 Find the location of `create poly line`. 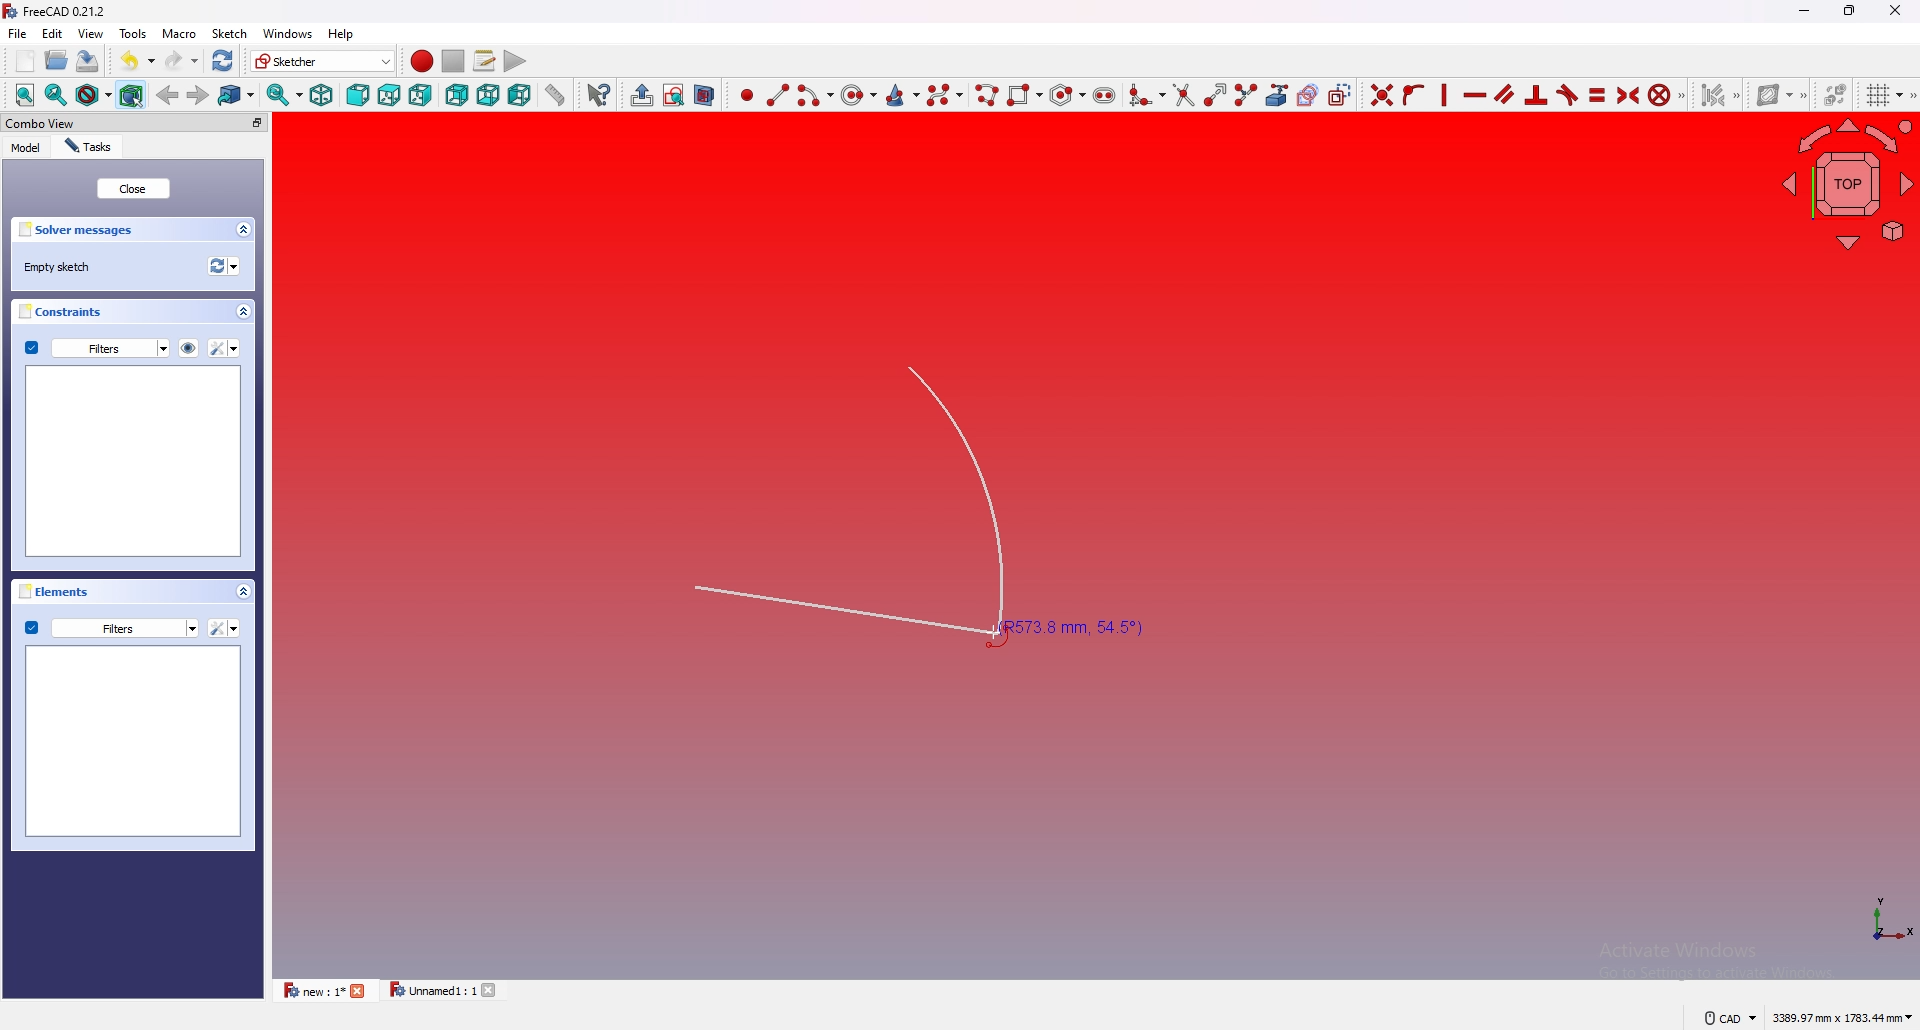

create poly line is located at coordinates (985, 95).